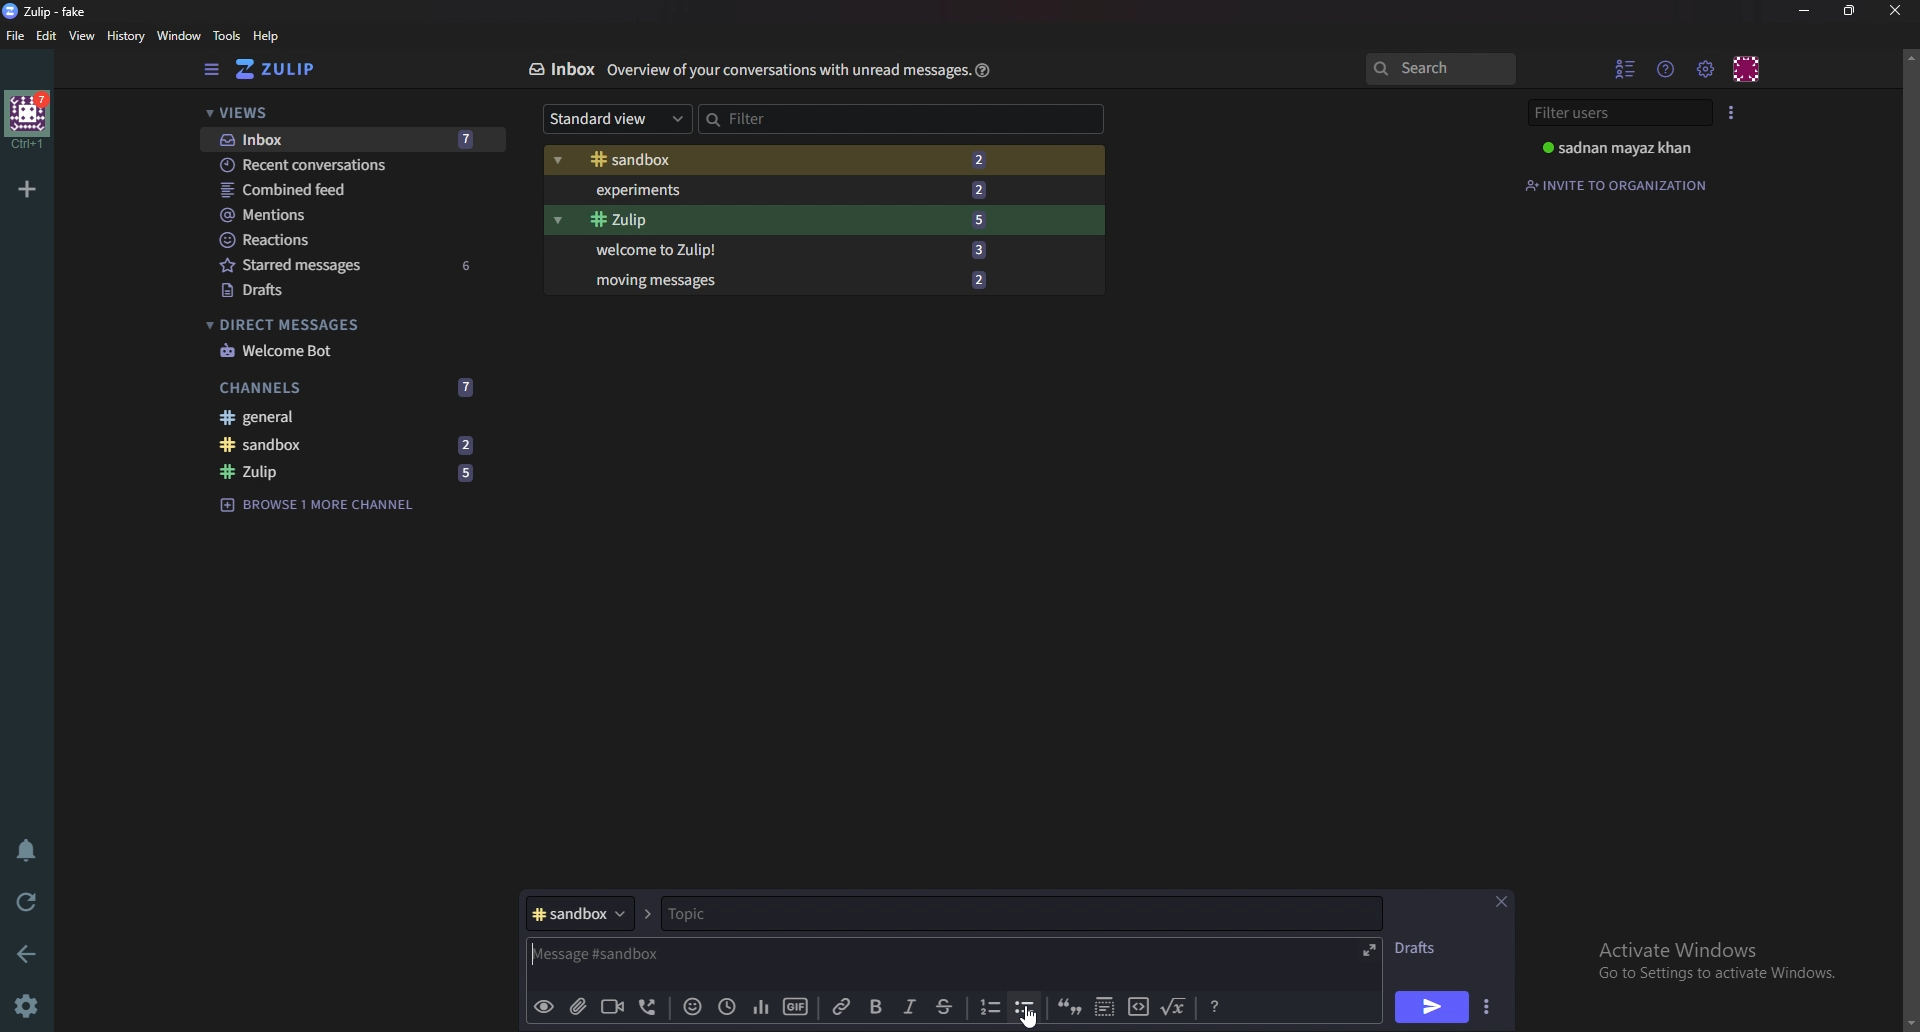 The width and height of the screenshot is (1920, 1032). Describe the element at coordinates (1748, 69) in the screenshot. I see `personal menu` at that location.